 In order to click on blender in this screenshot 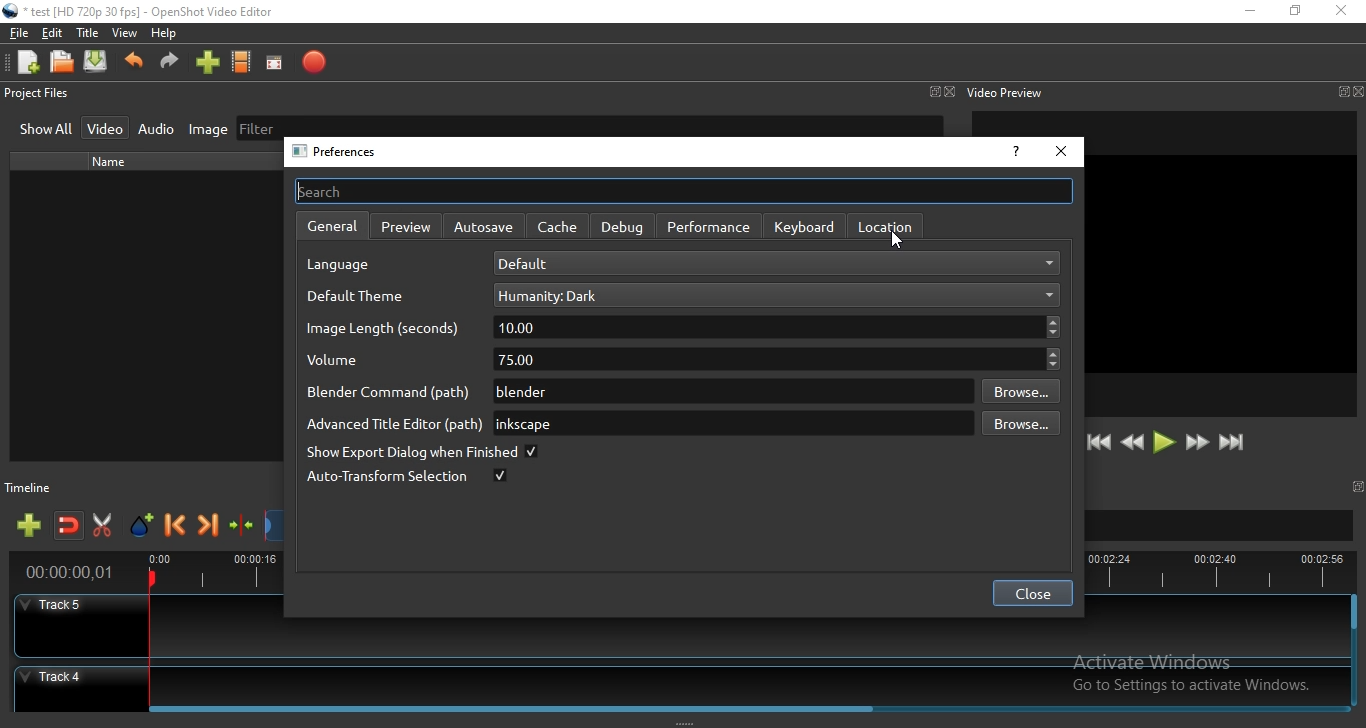, I will do `click(730, 392)`.